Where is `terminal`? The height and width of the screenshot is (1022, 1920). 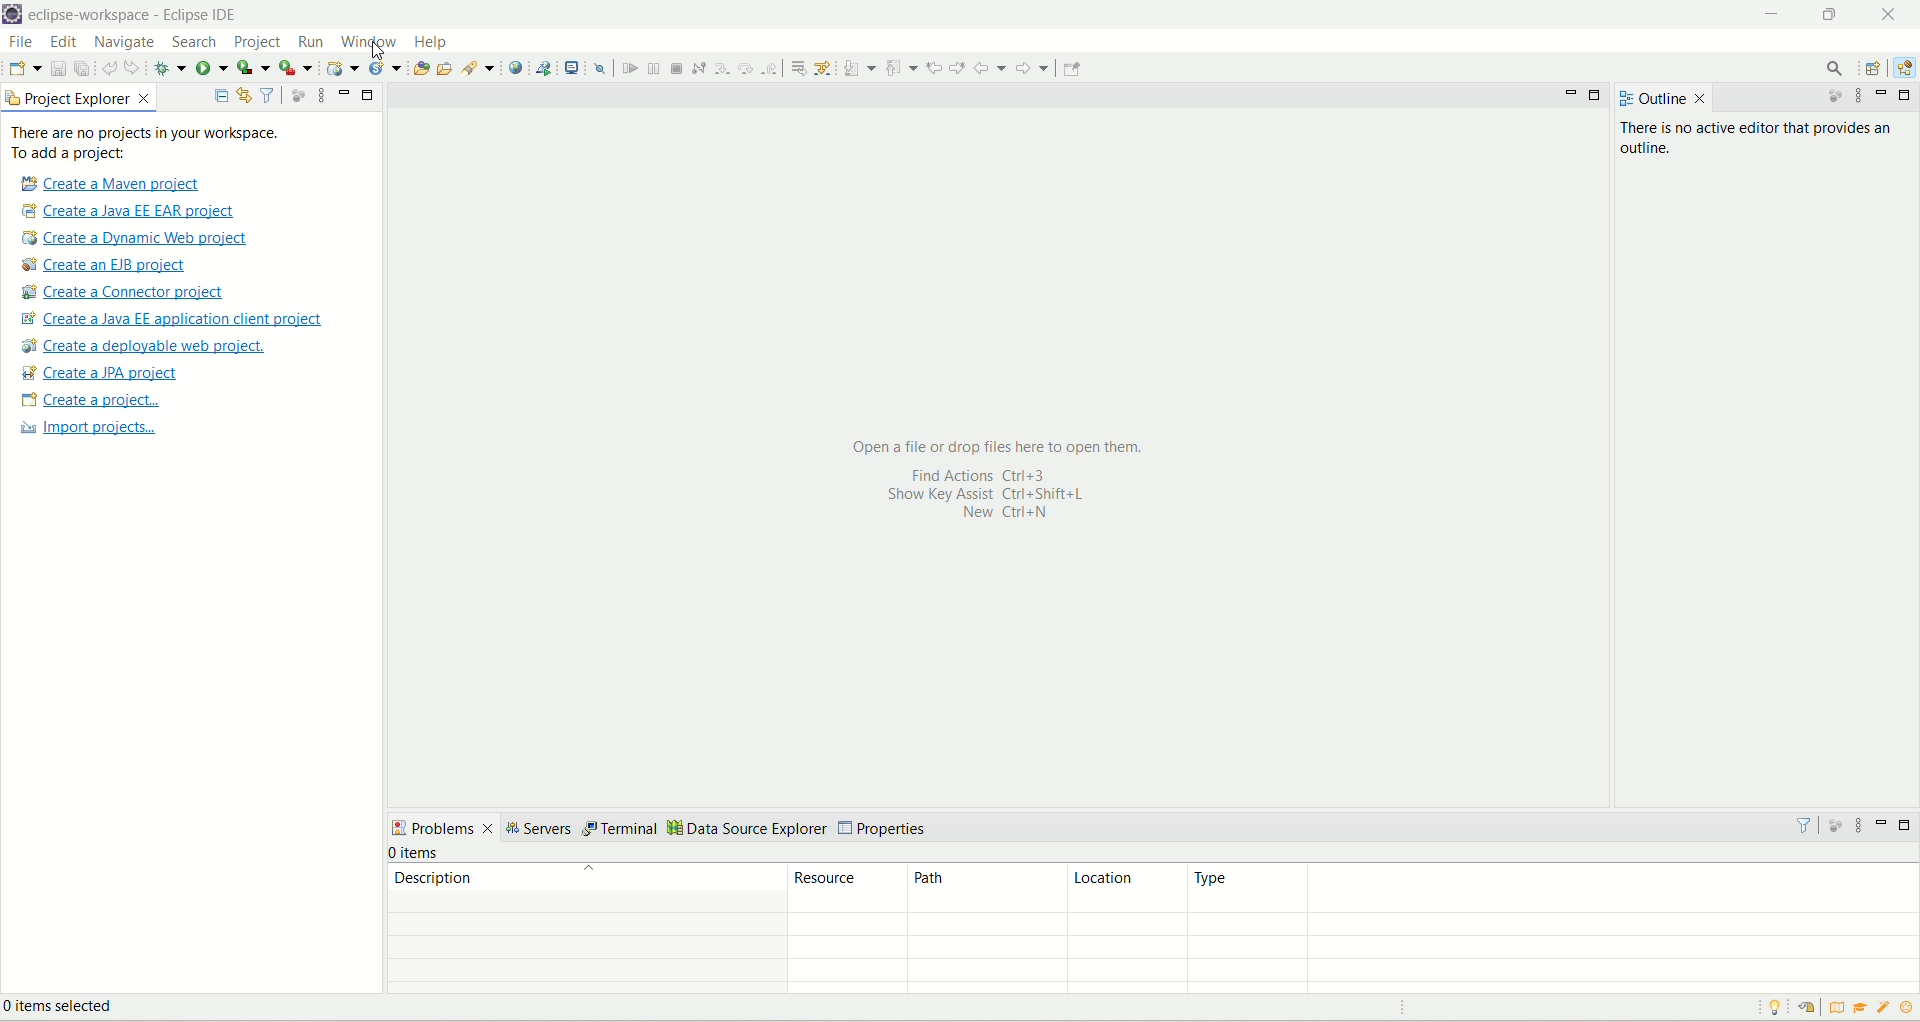
terminal is located at coordinates (622, 830).